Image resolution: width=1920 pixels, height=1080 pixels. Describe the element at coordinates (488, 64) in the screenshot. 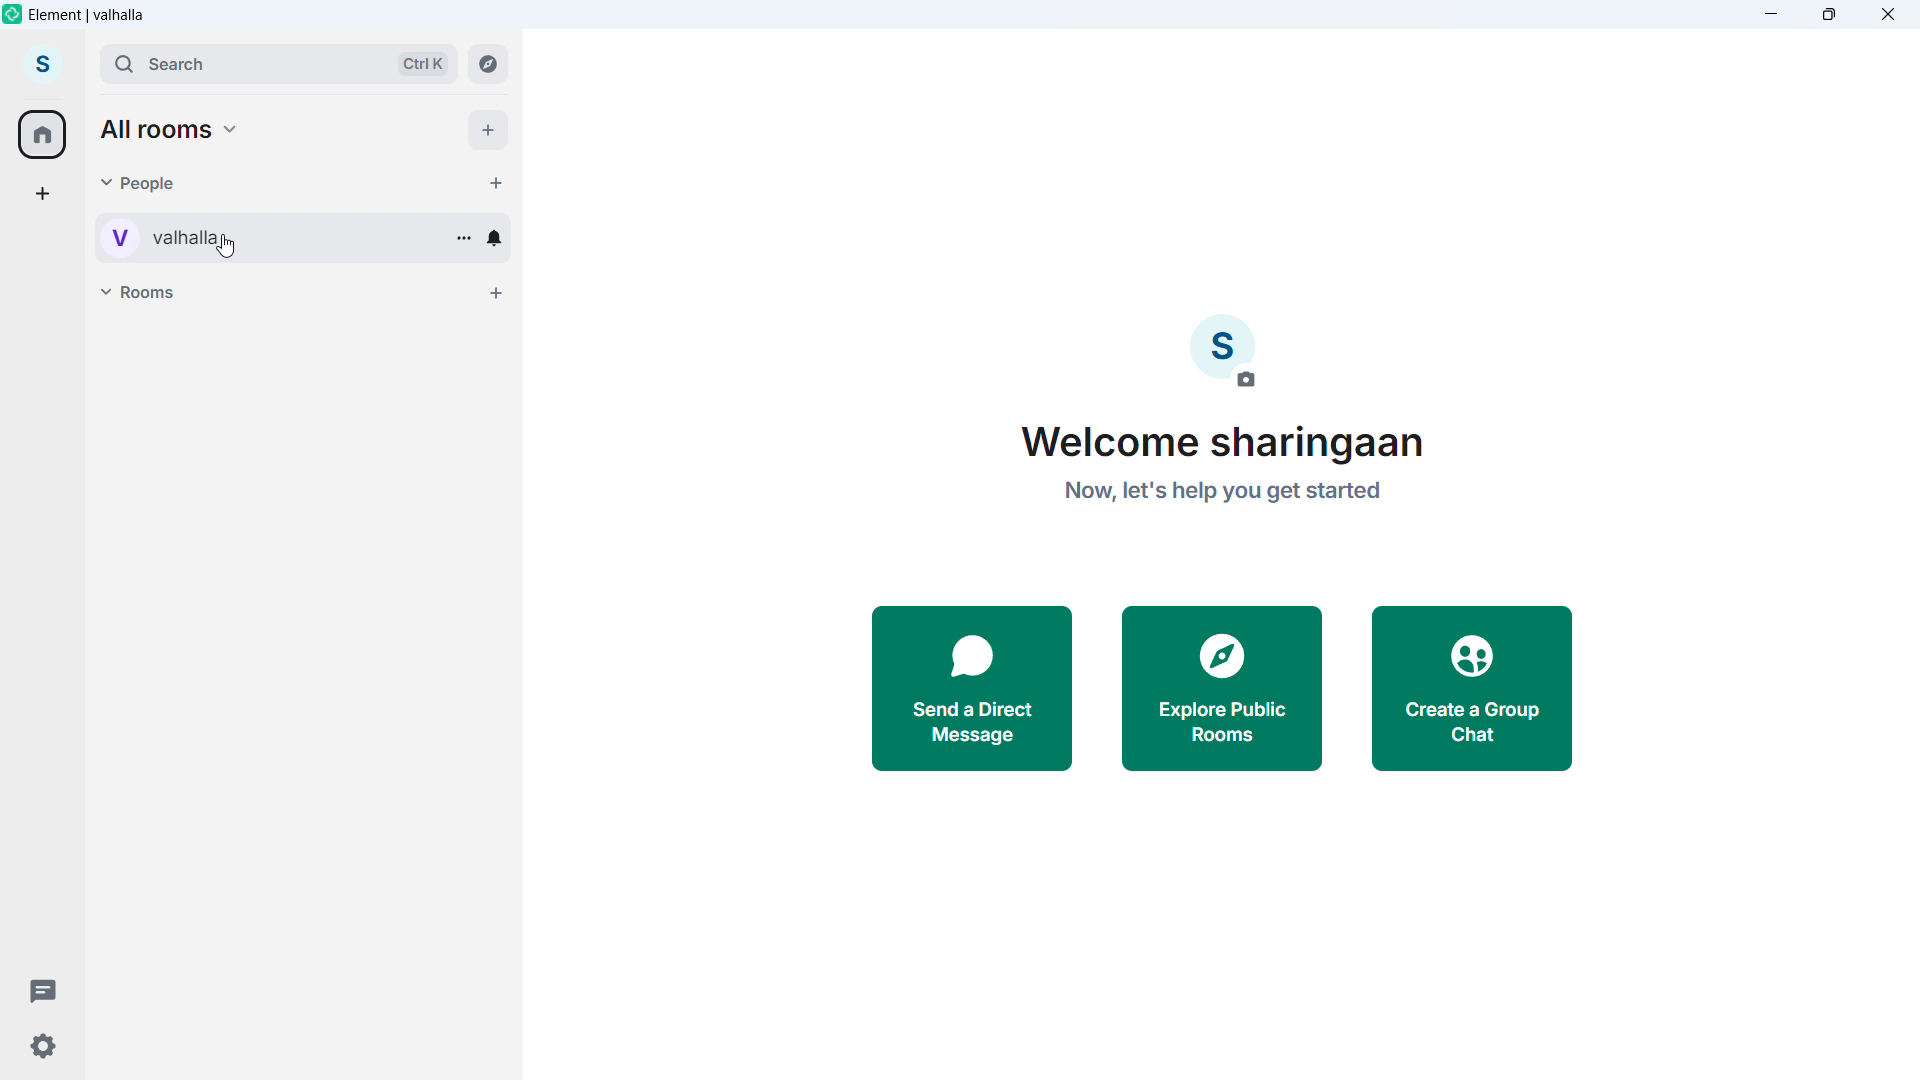

I see `Explore rooms ` at that location.